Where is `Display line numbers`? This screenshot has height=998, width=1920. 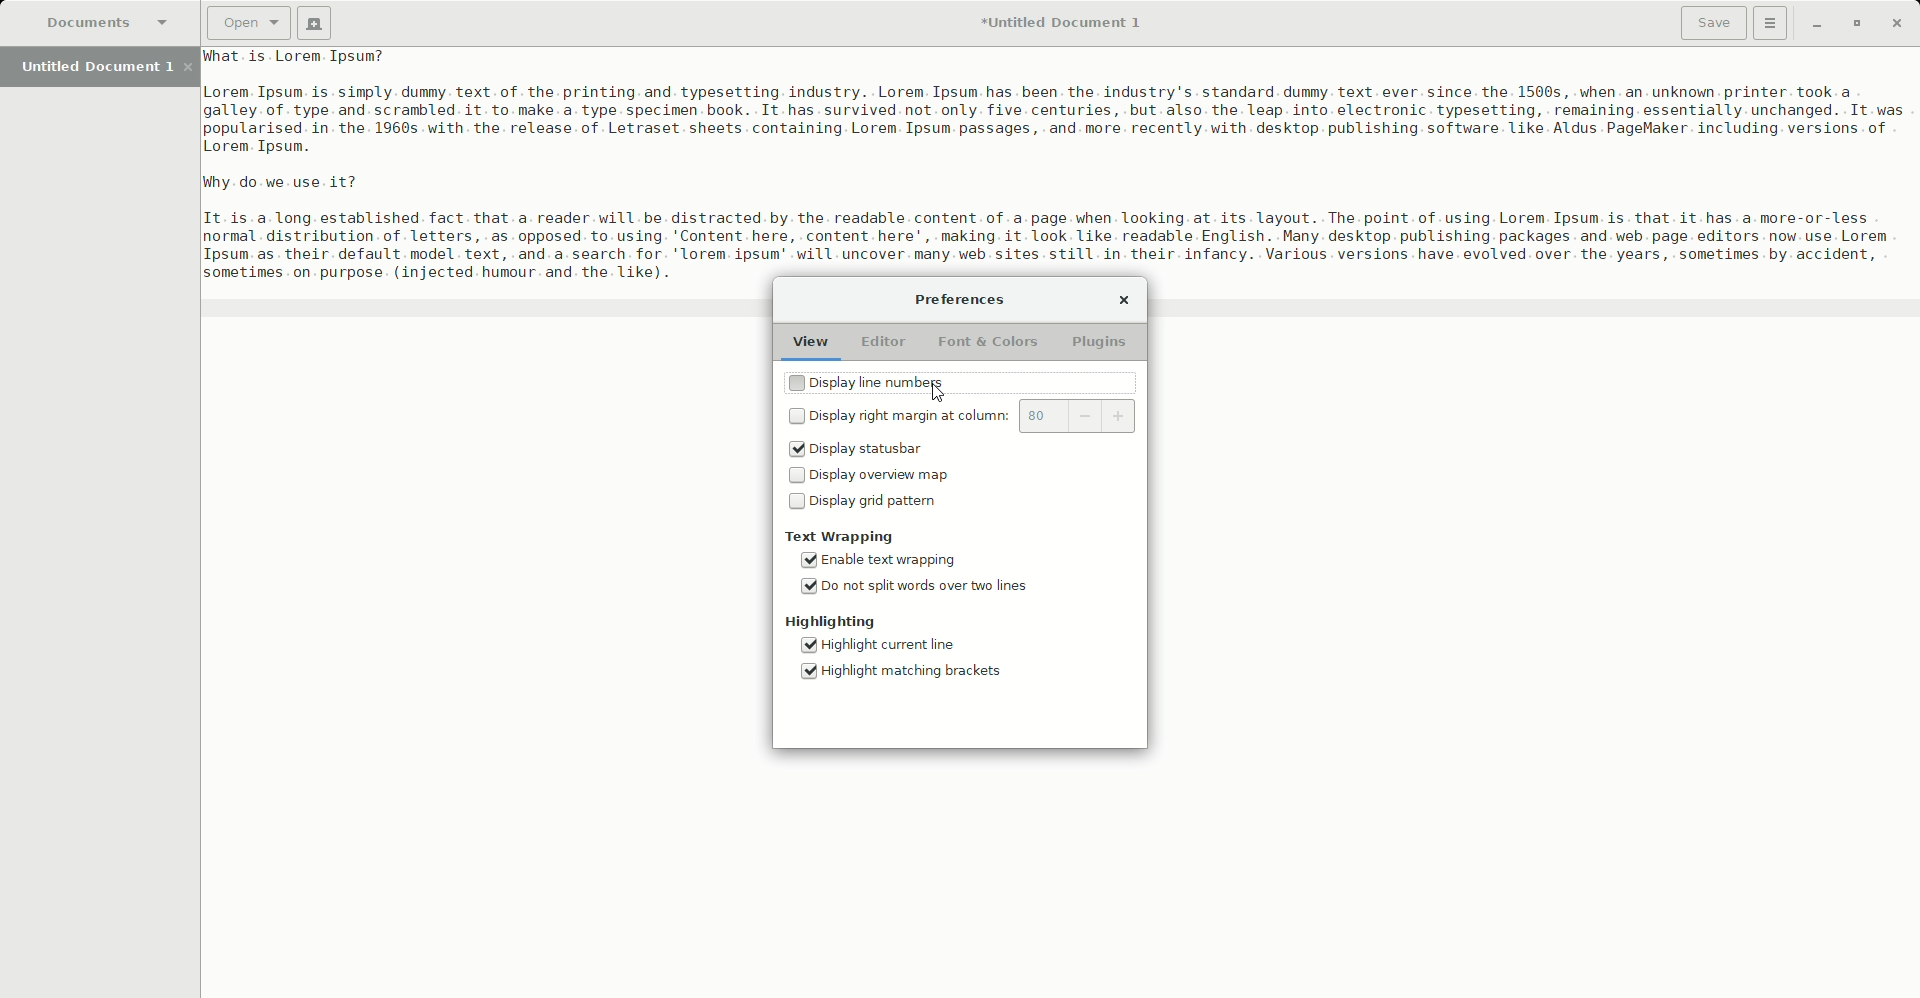
Display line numbers is located at coordinates (883, 384).